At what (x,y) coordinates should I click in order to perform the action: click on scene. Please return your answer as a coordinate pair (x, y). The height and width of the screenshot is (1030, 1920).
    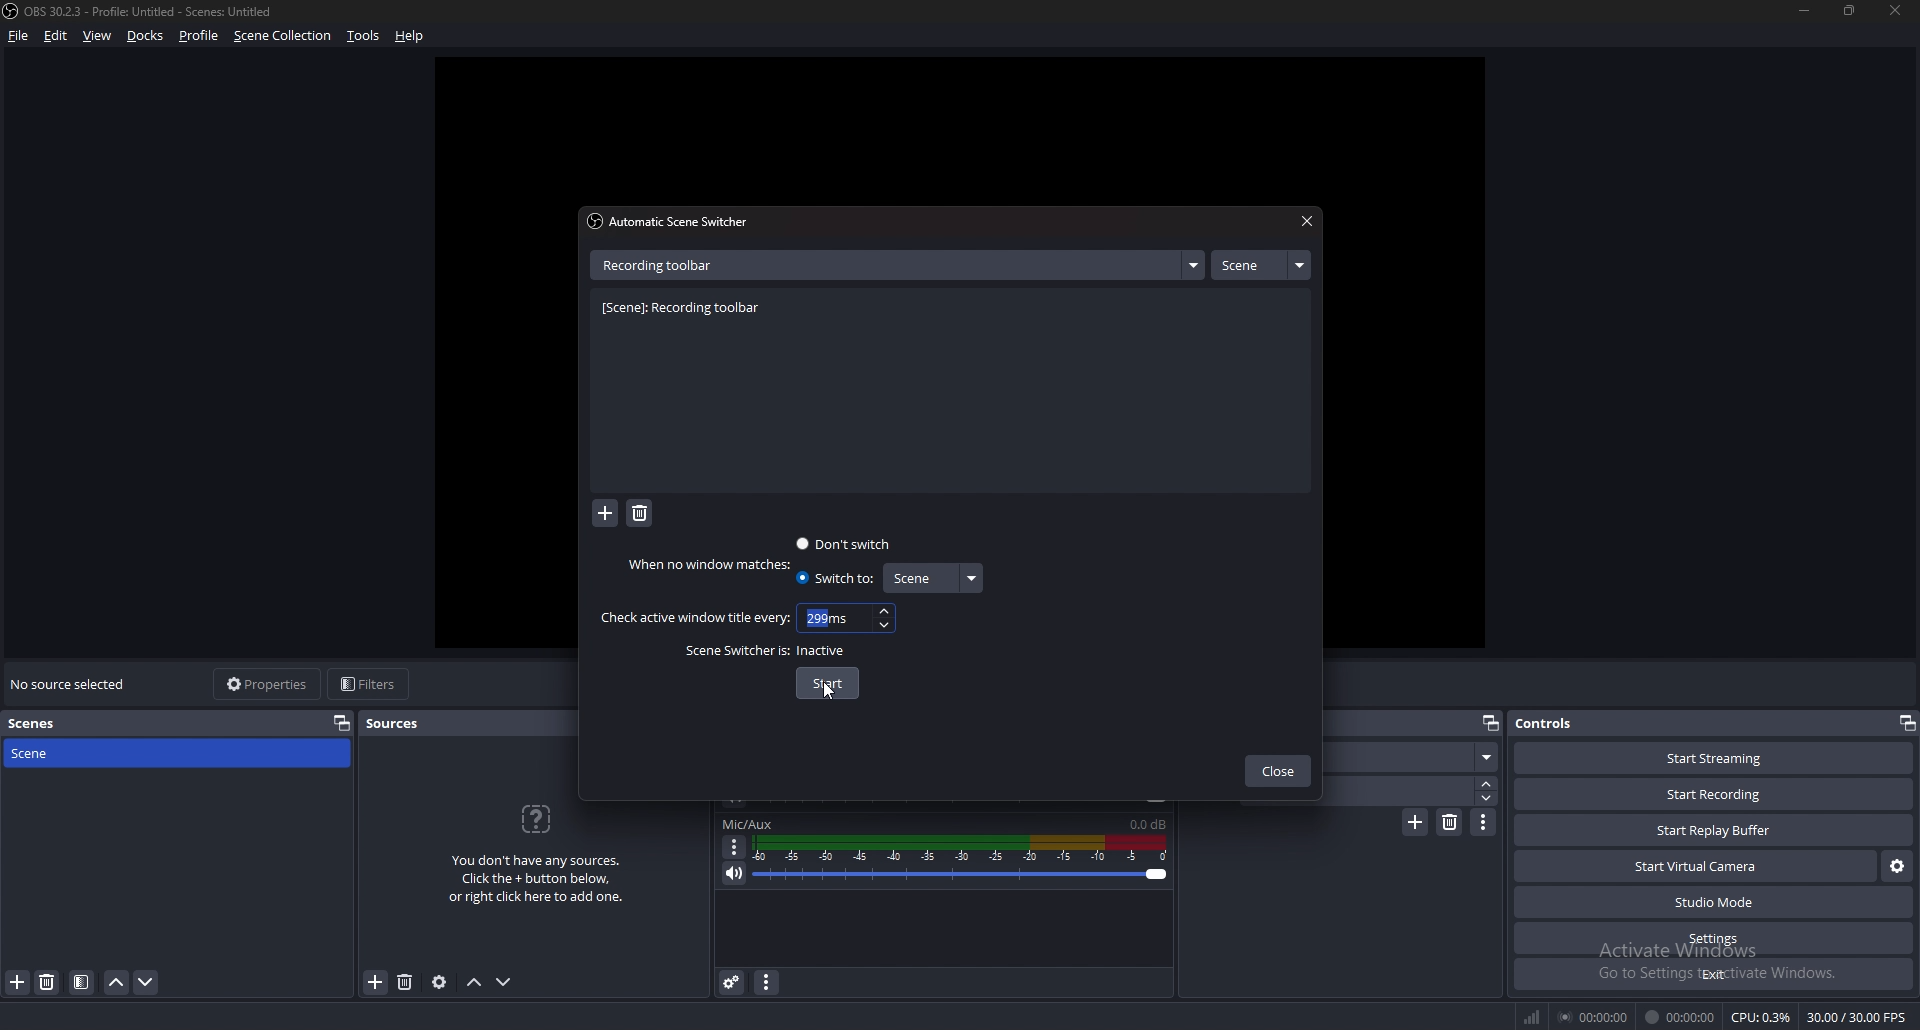
    Looking at the image, I should click on (931, 578).